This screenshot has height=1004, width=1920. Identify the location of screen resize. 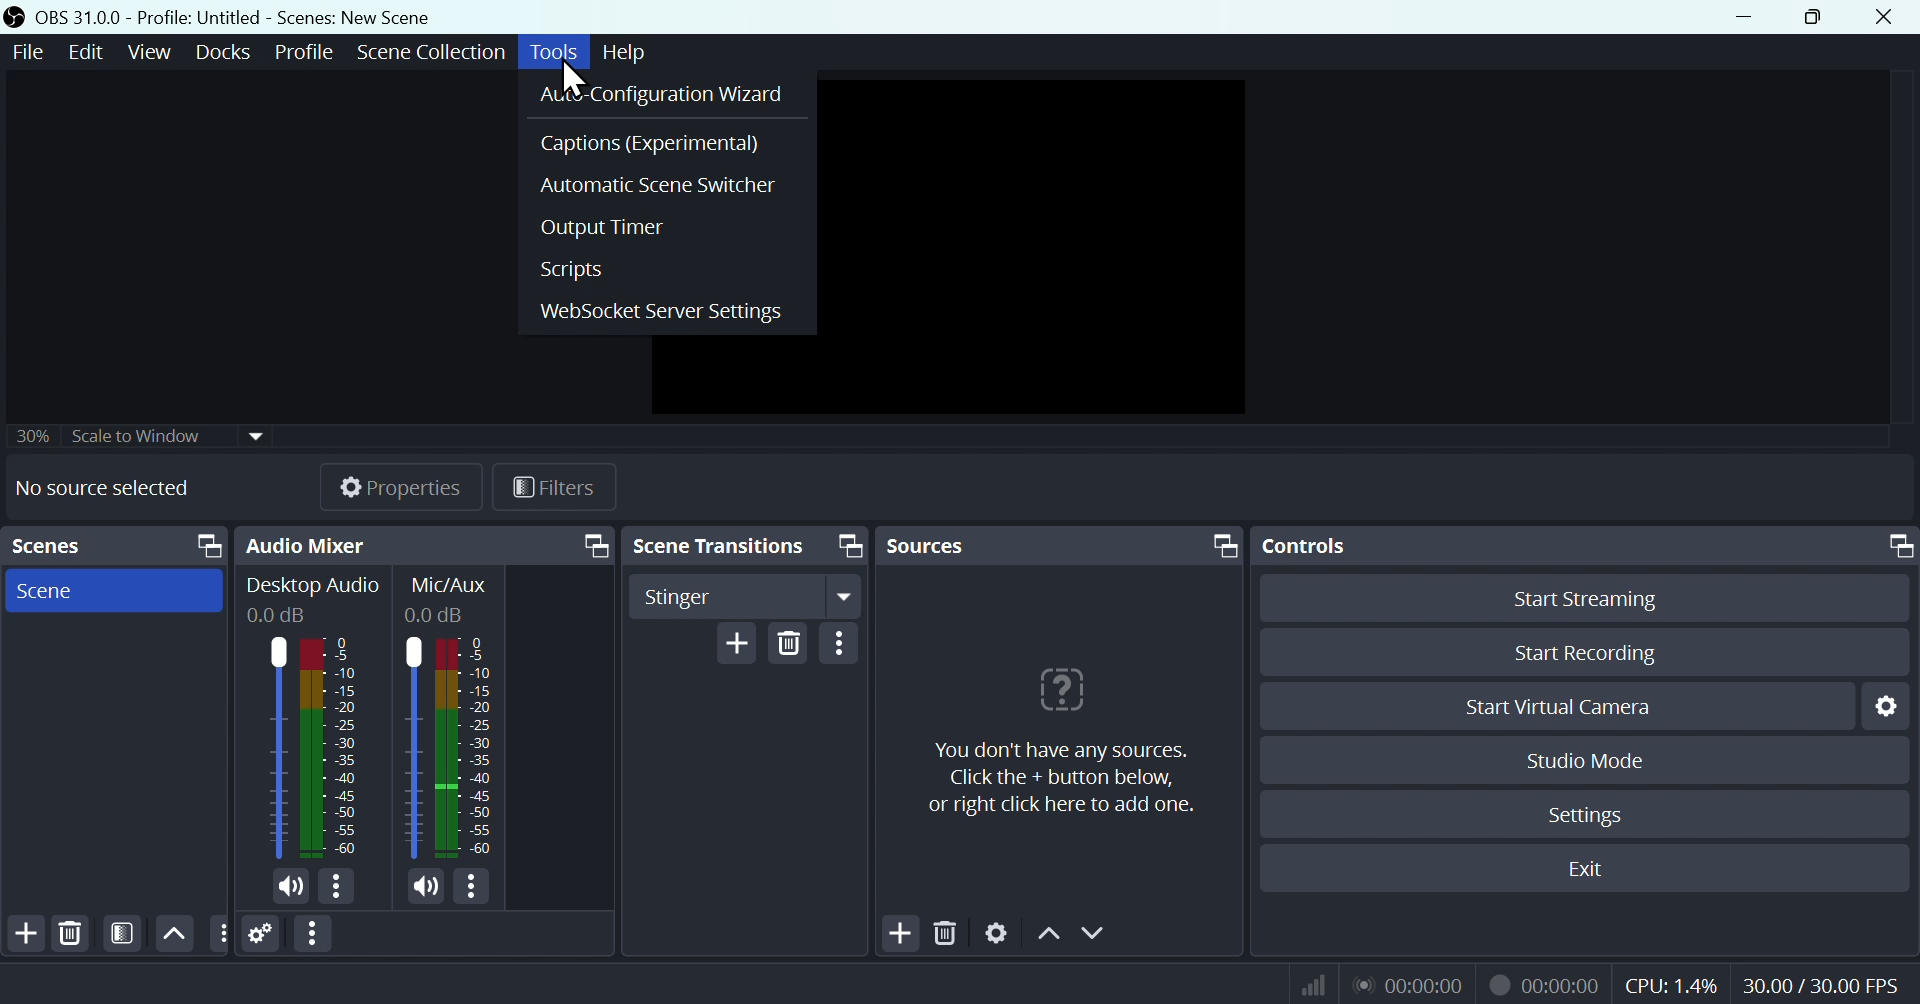
(203, 546).